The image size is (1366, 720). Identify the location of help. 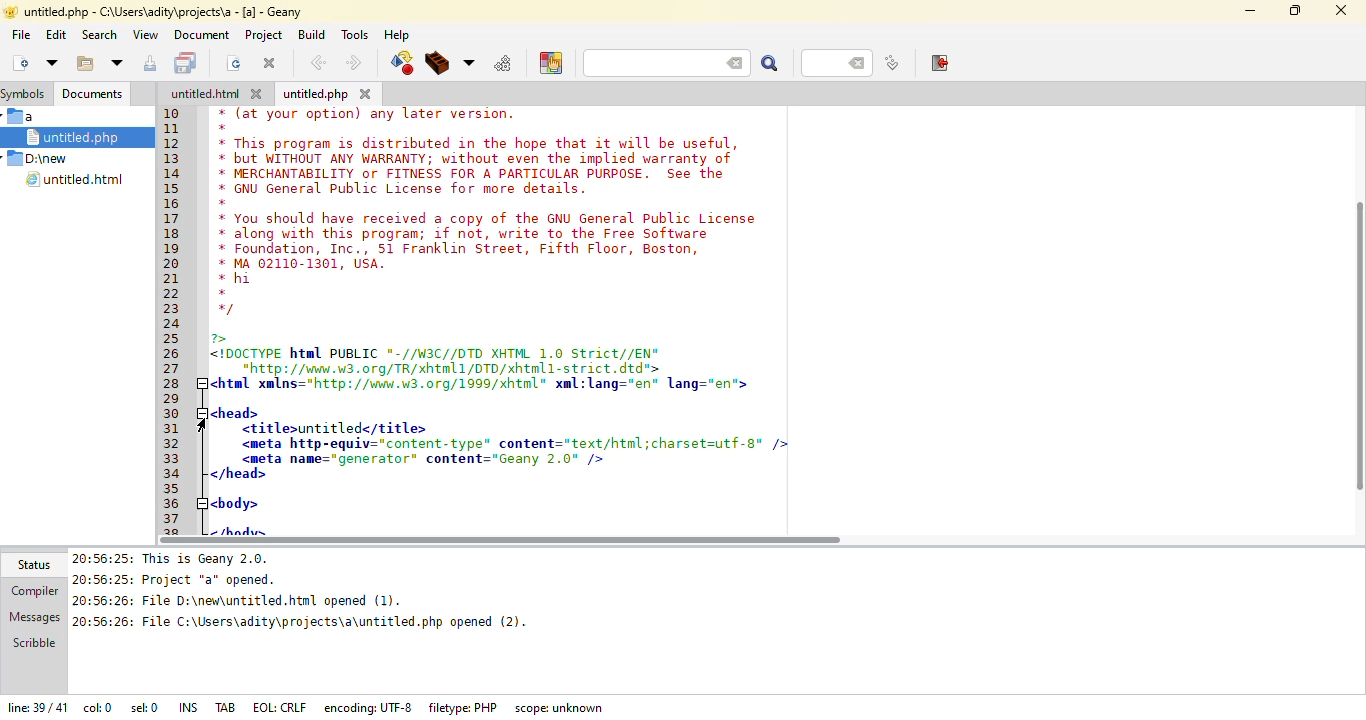
(395, 35).